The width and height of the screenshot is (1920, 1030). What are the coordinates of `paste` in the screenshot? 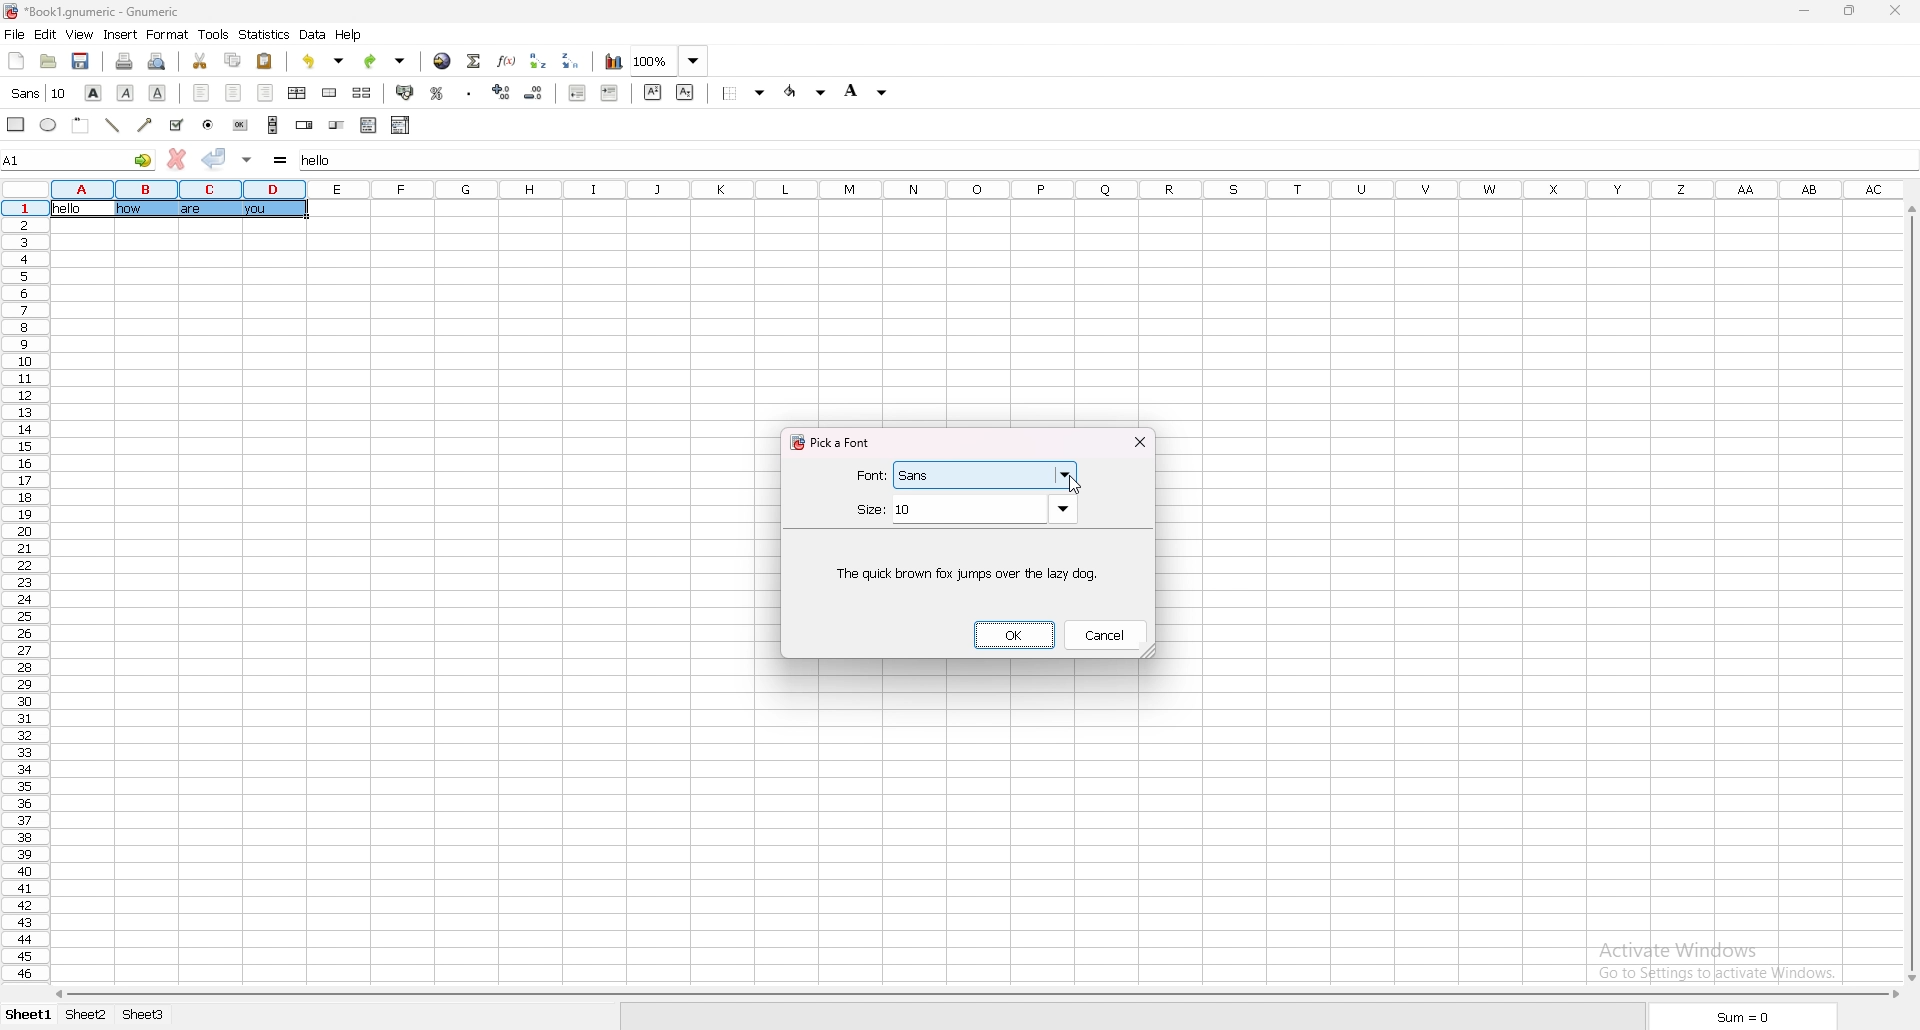 It's located at (265, 60).